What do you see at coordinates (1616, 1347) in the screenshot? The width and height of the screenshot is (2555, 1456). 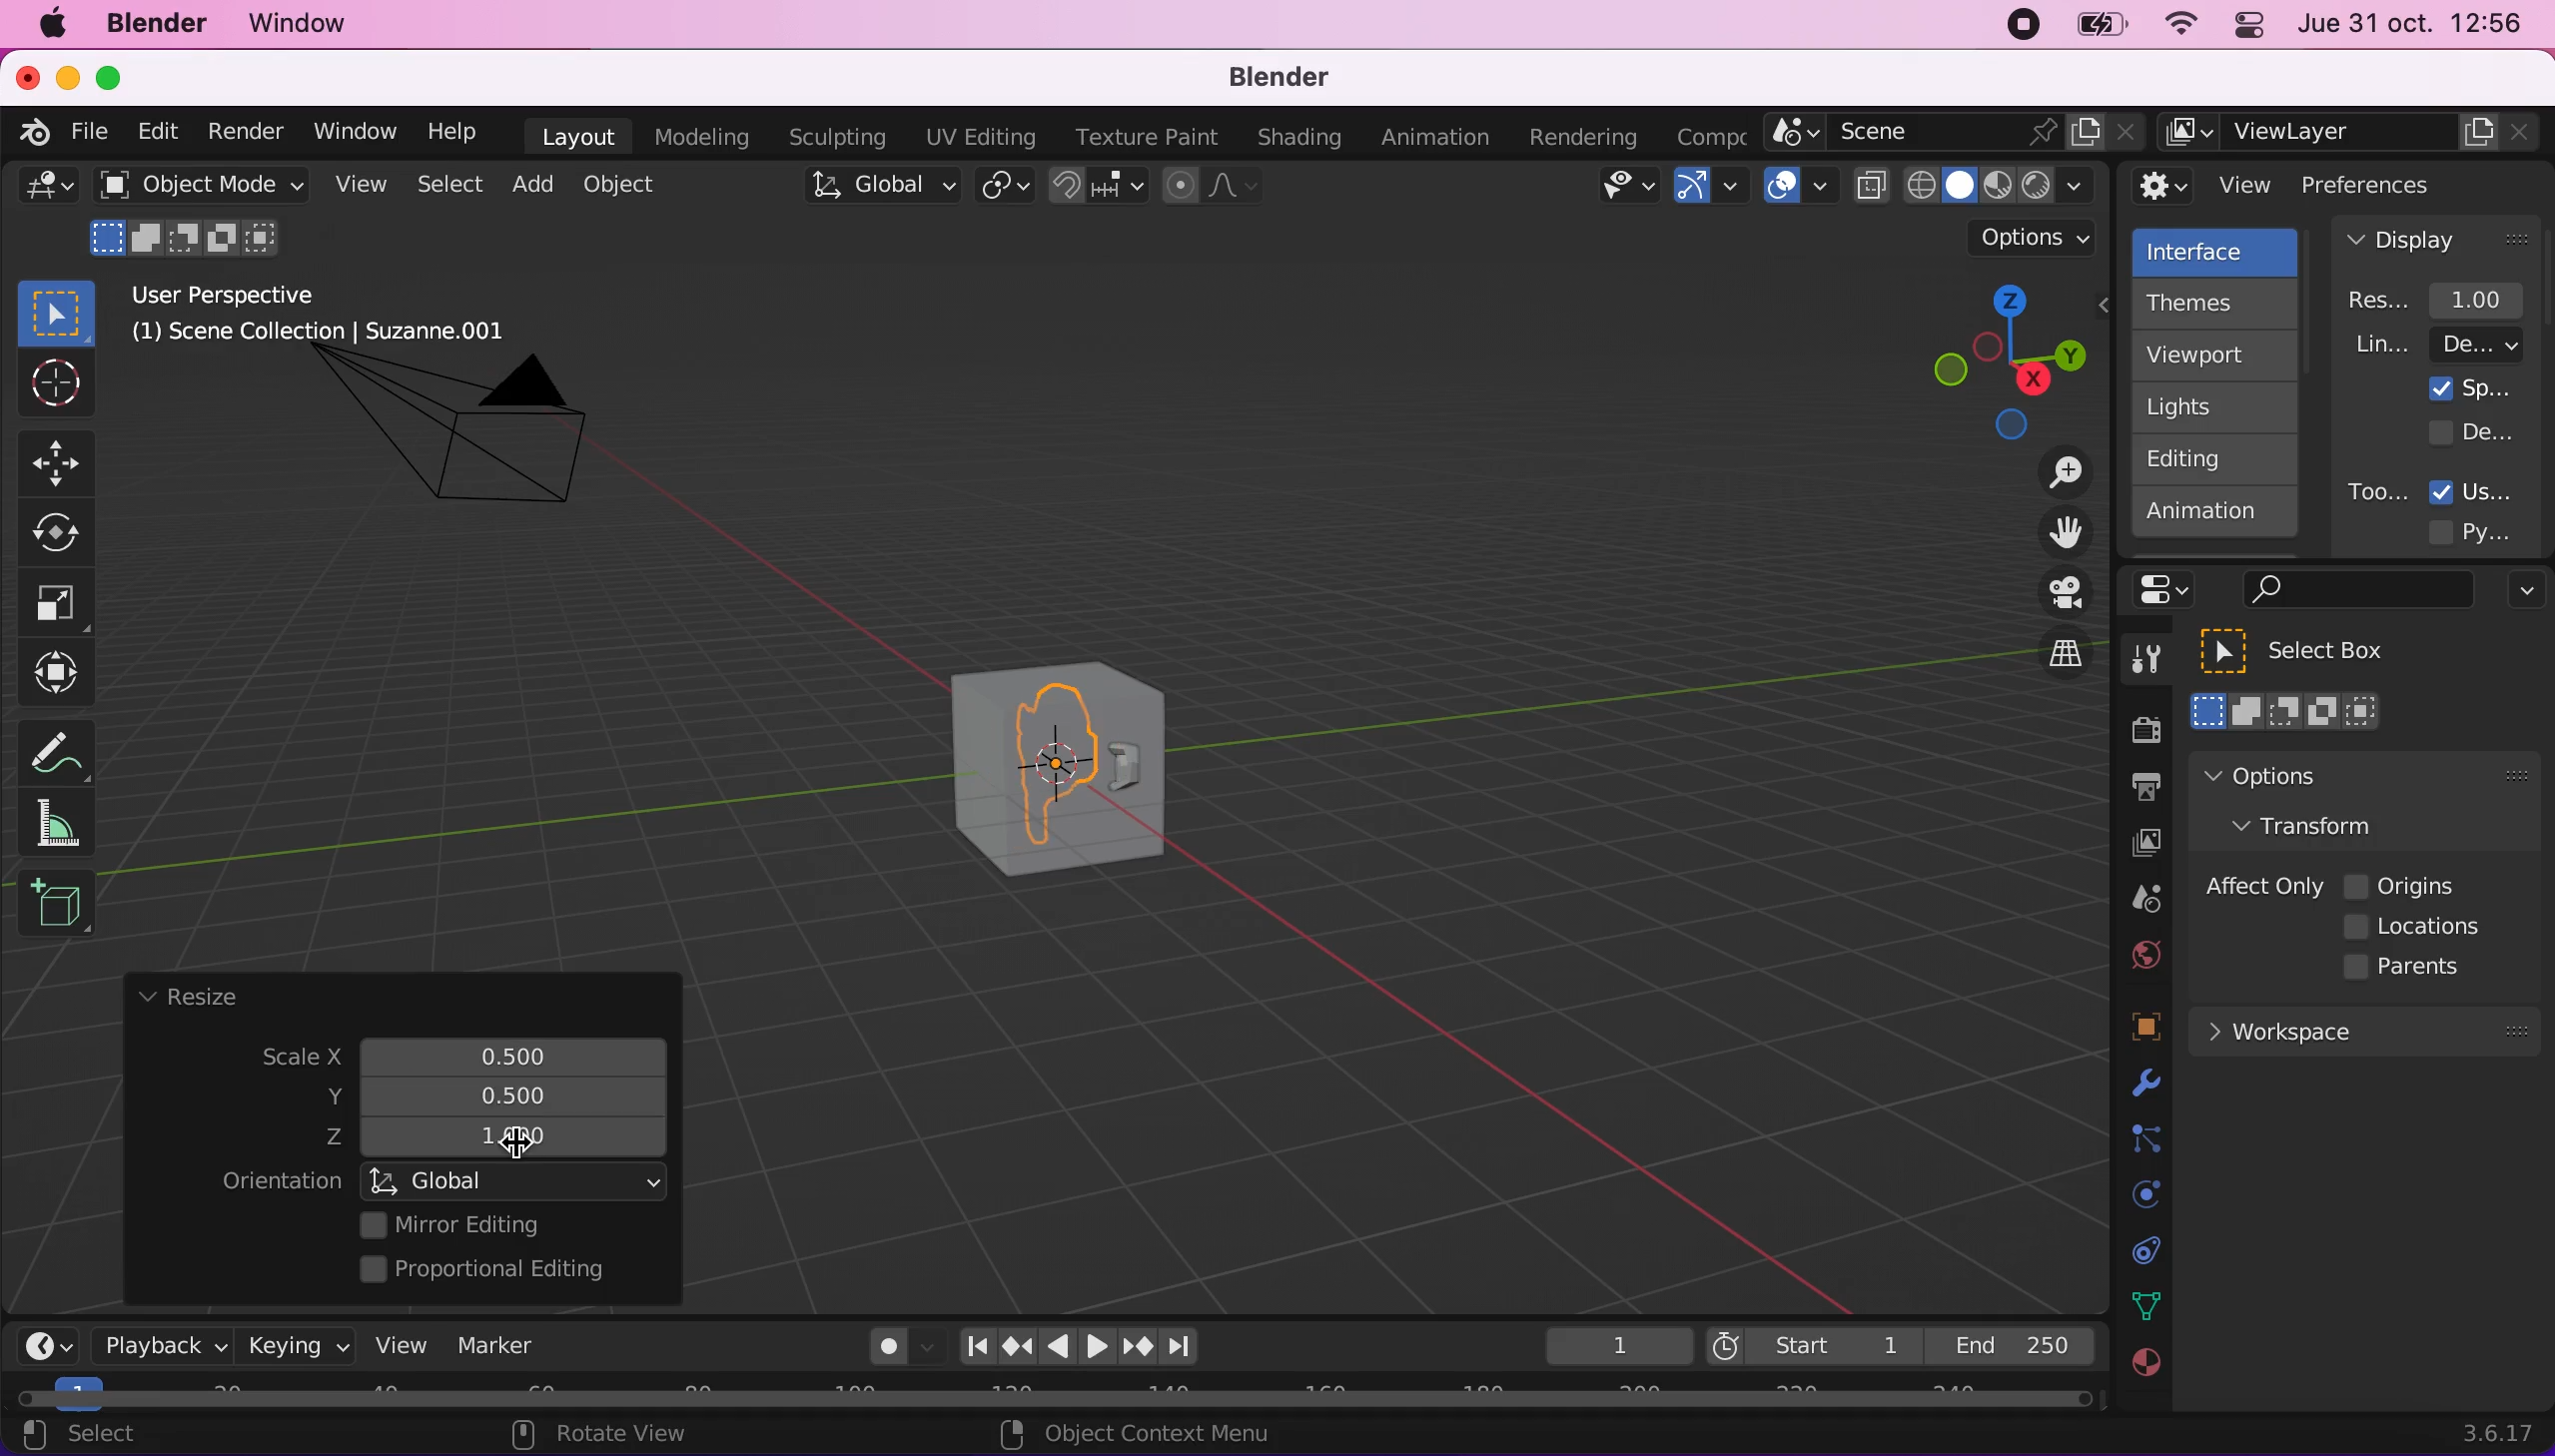 I see `keyframe` at bounding box center [1616, 1347].